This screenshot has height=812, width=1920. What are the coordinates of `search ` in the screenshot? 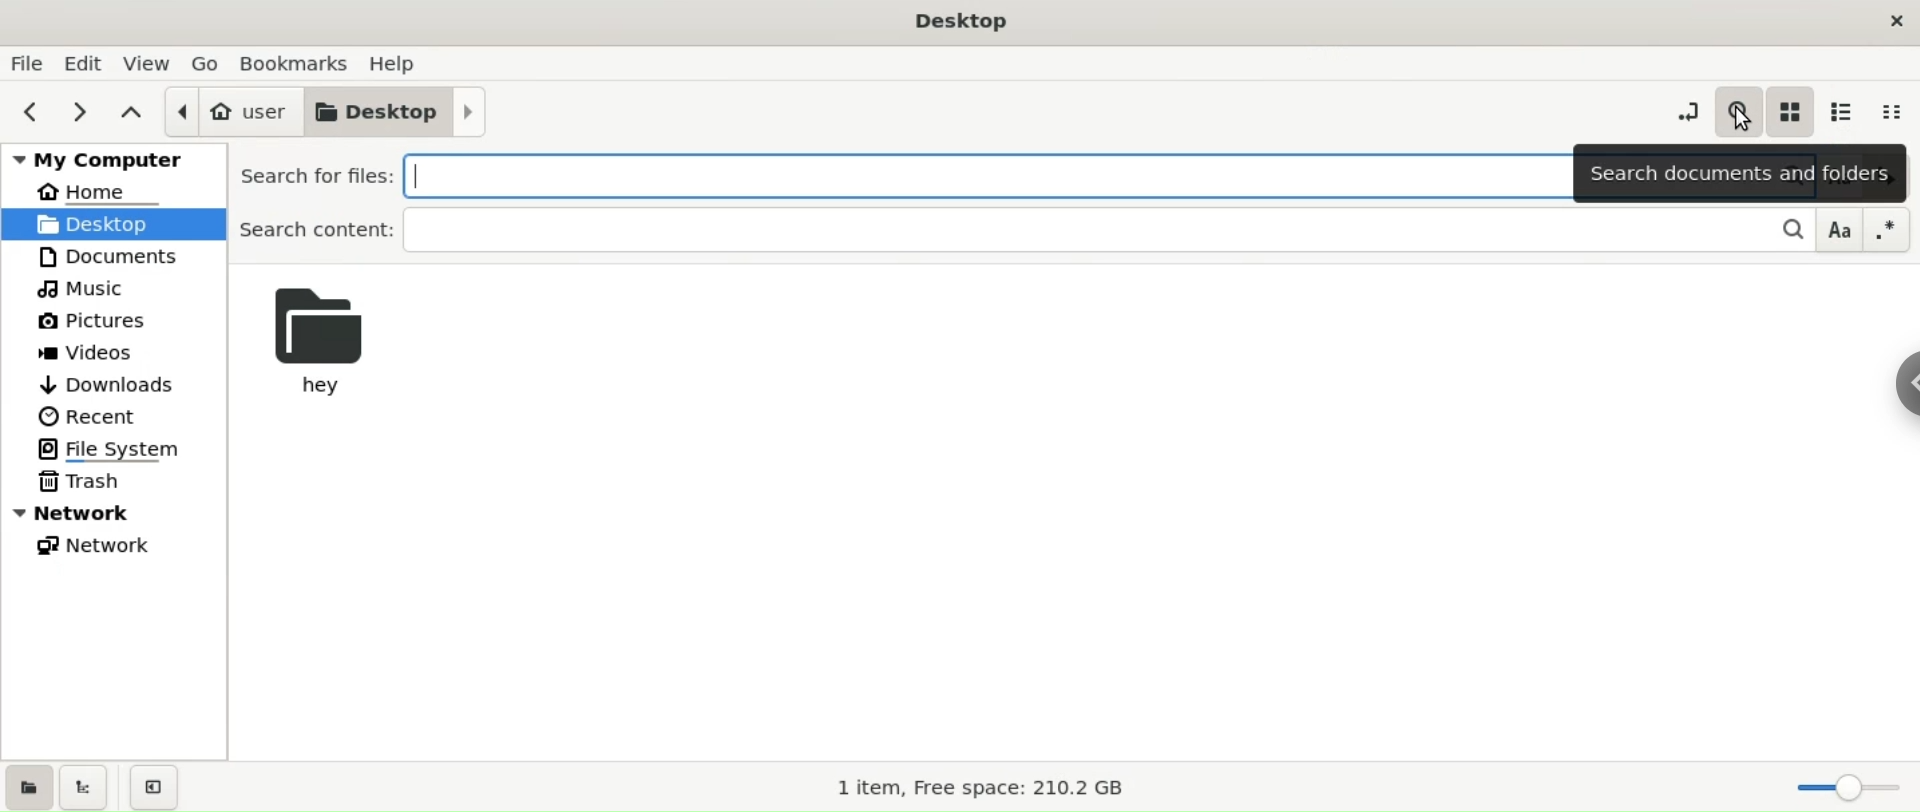 It's located at (1736, 108).